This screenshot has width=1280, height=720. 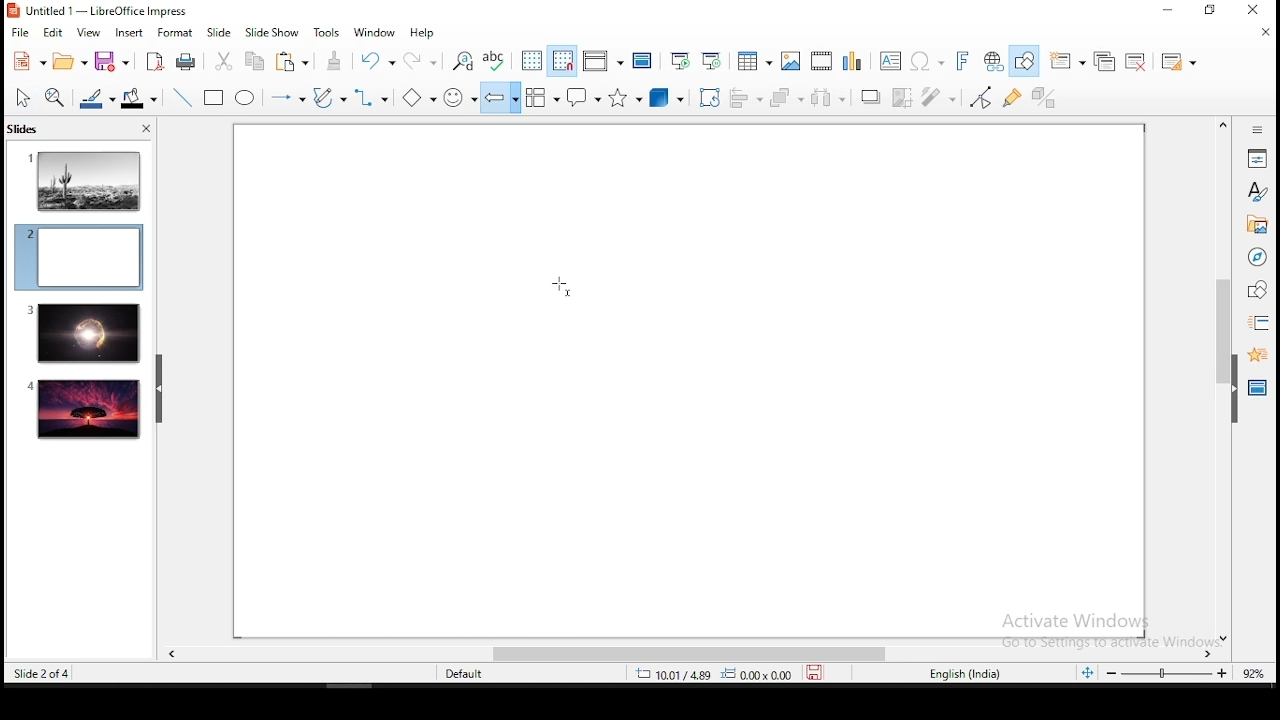 What do you see at coordinates (1017, 97) in the screenshot?
I see `show gluepoint functions` at bounding box center [1017, 97].